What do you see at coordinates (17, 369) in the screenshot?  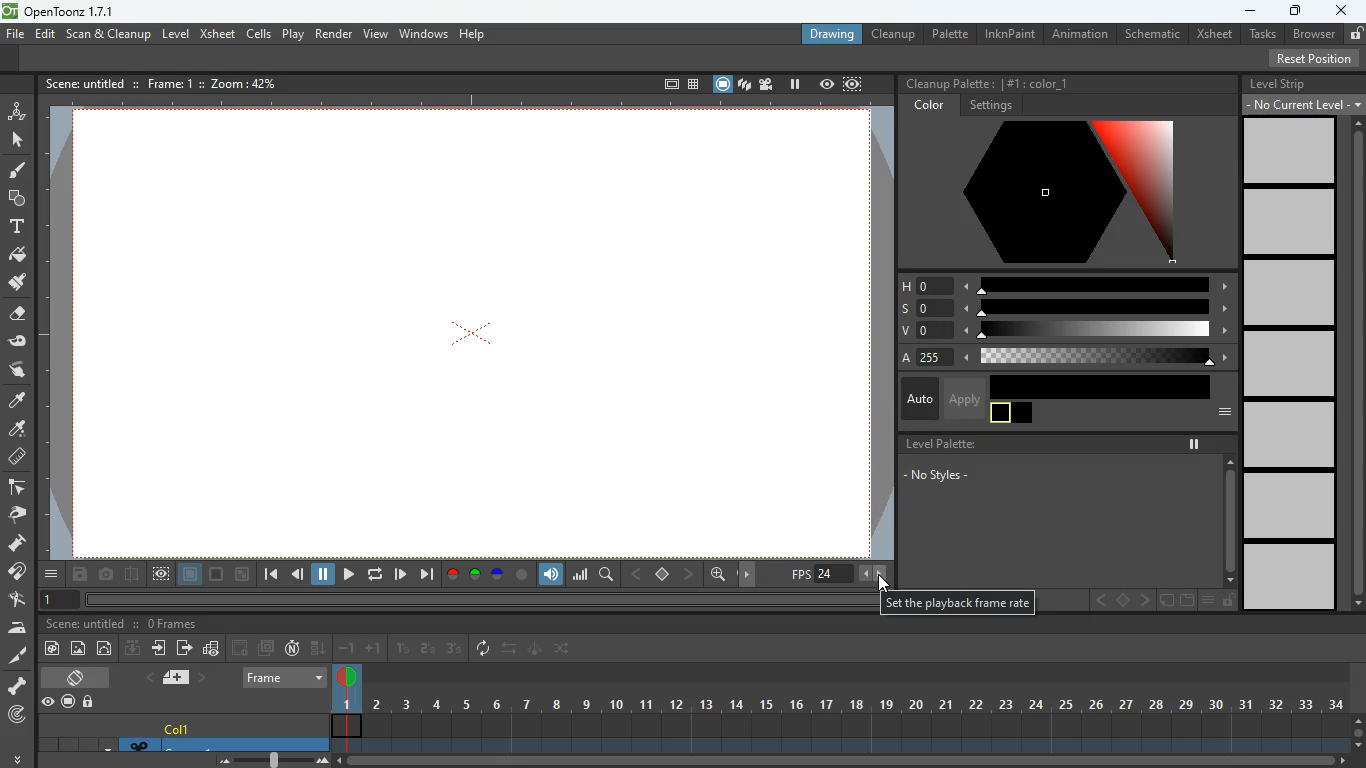 I see `swipe` at bounding box center [17, 369].